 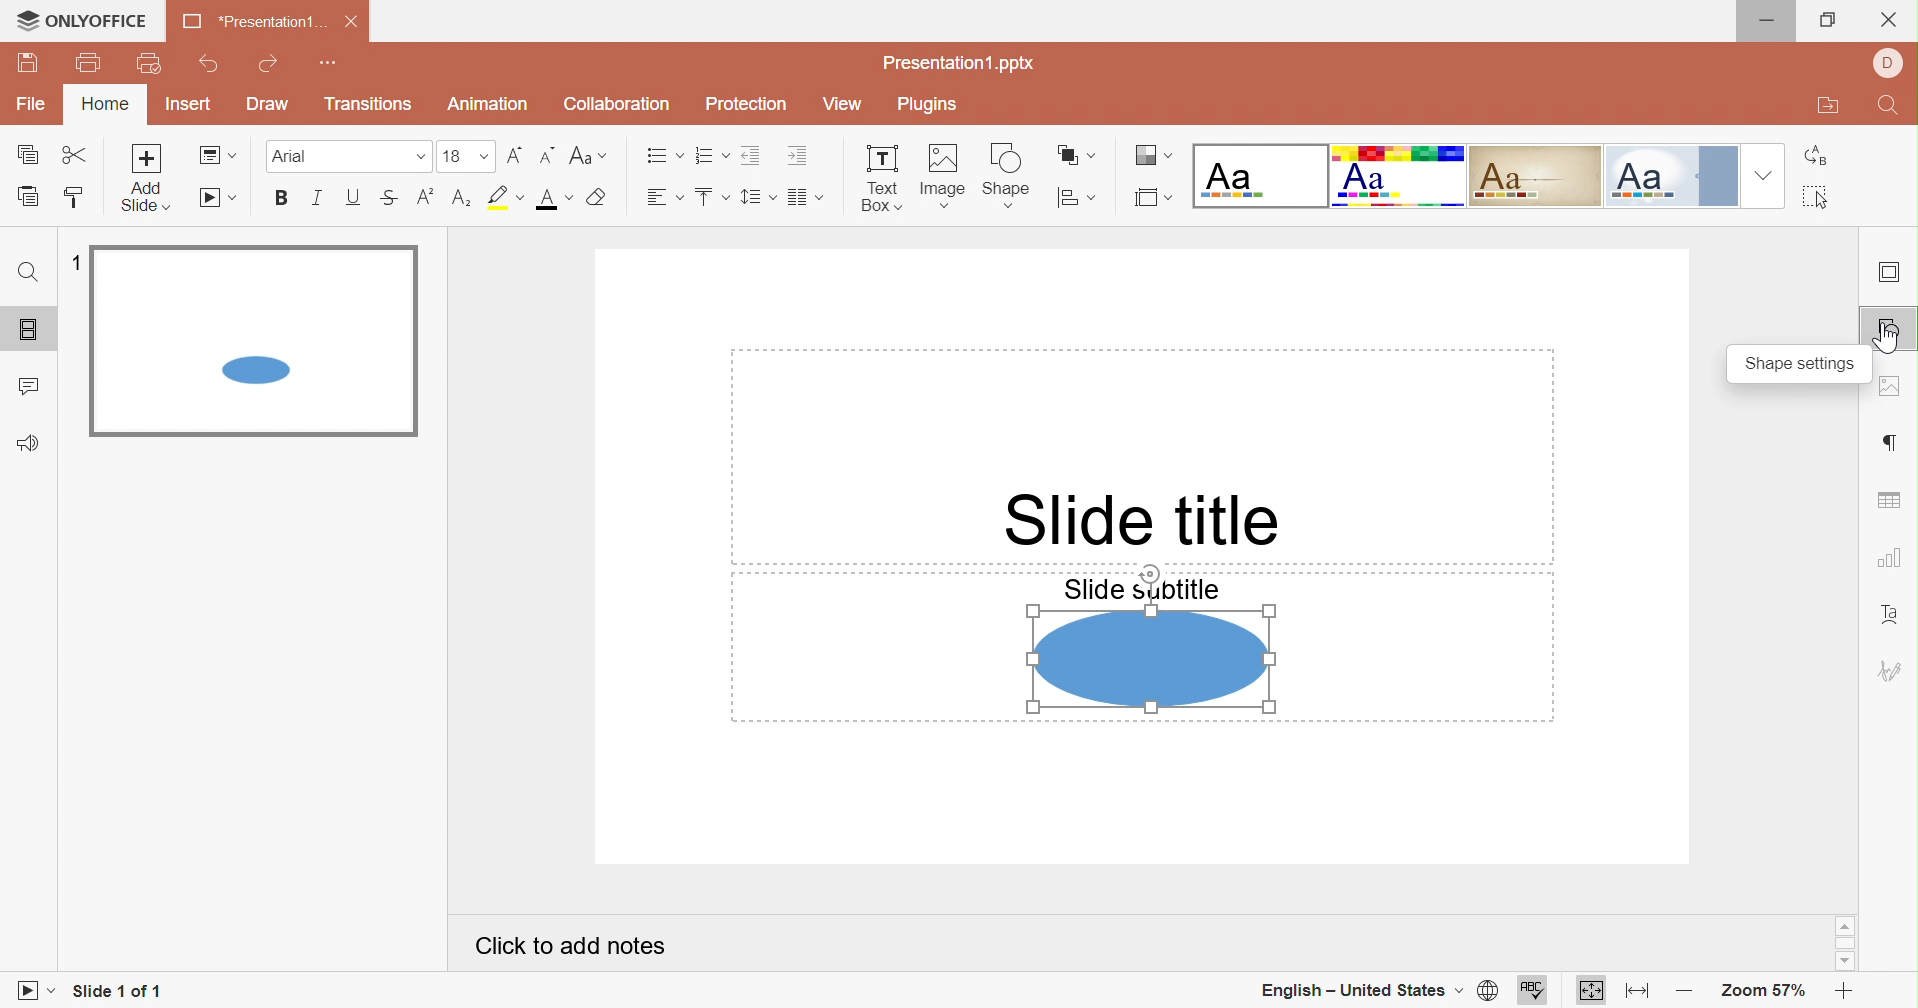 I want to click on Restore down, so click(x=1825, y=22).